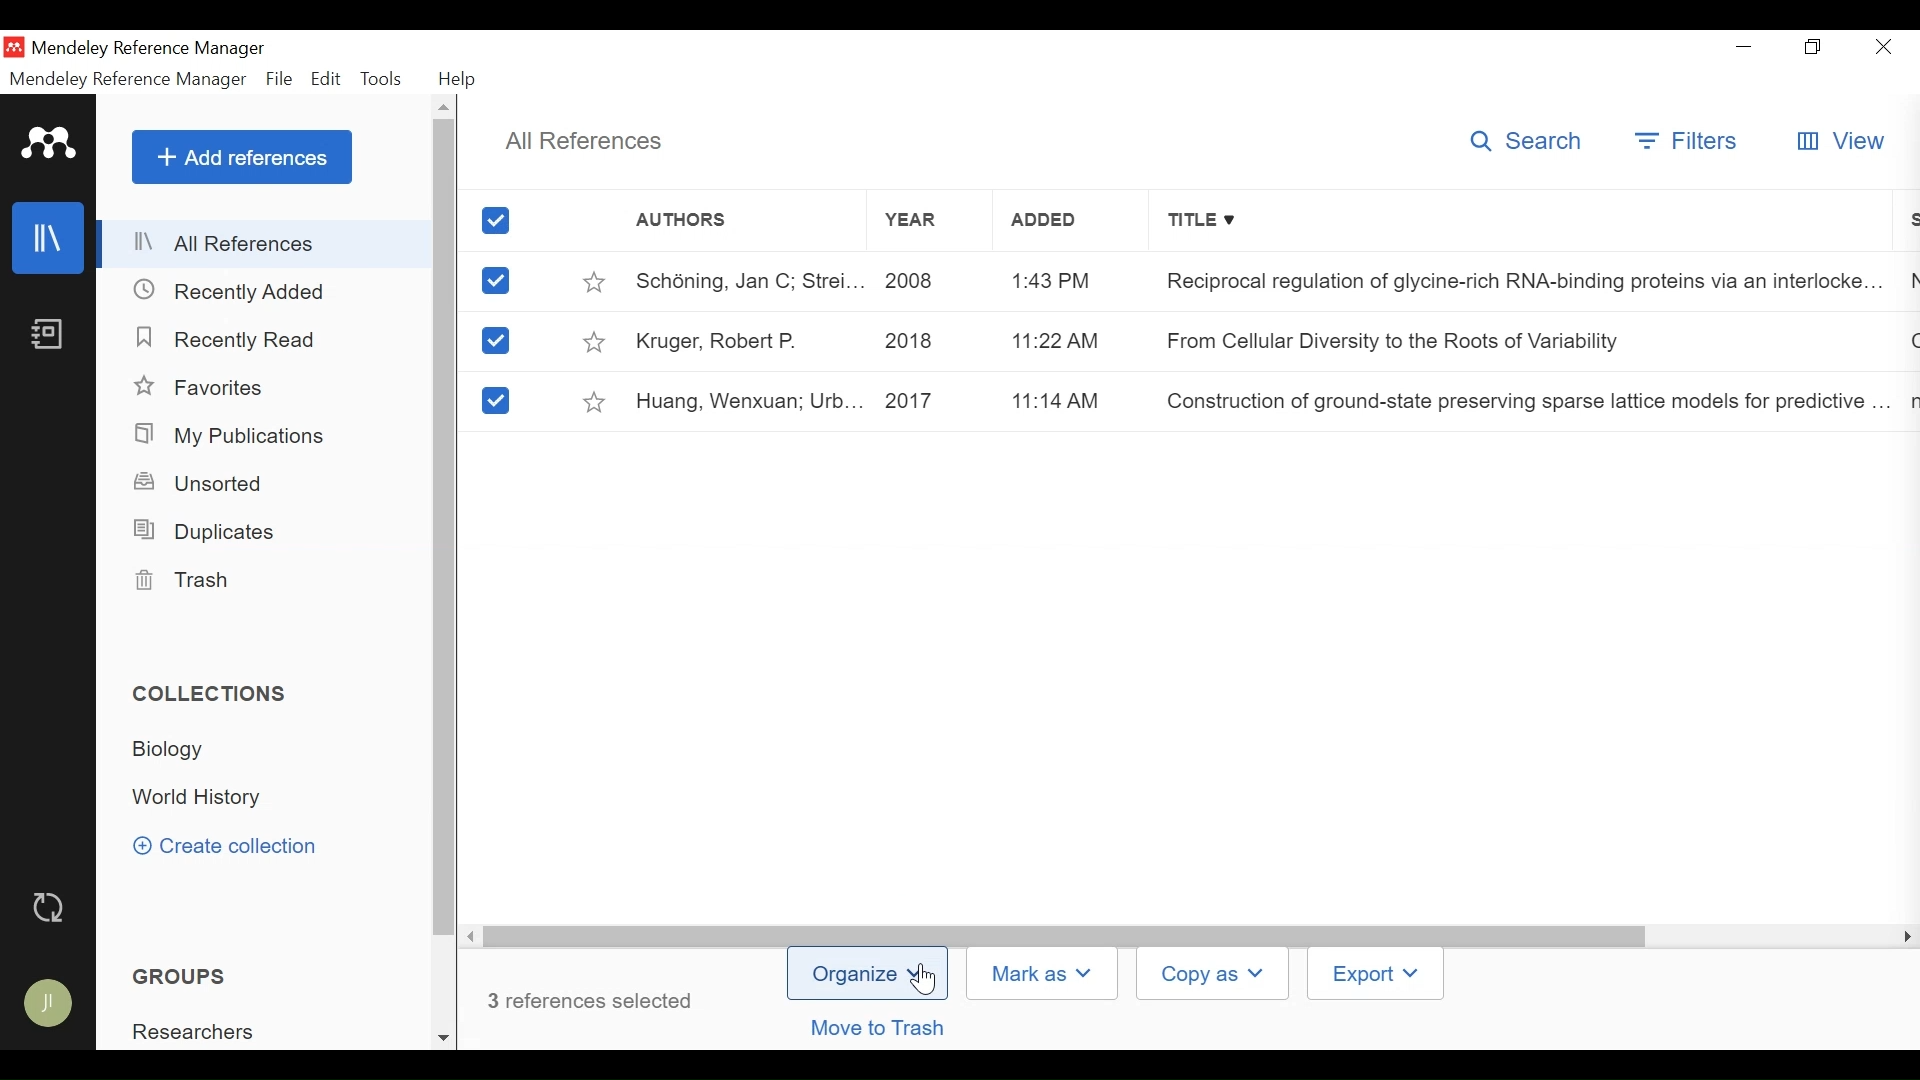 The image size is (1920, 1080). What do you see at coordinates (1814, 47) in the screenshot?
I see `Restore` at bounding box center [1814, 47].